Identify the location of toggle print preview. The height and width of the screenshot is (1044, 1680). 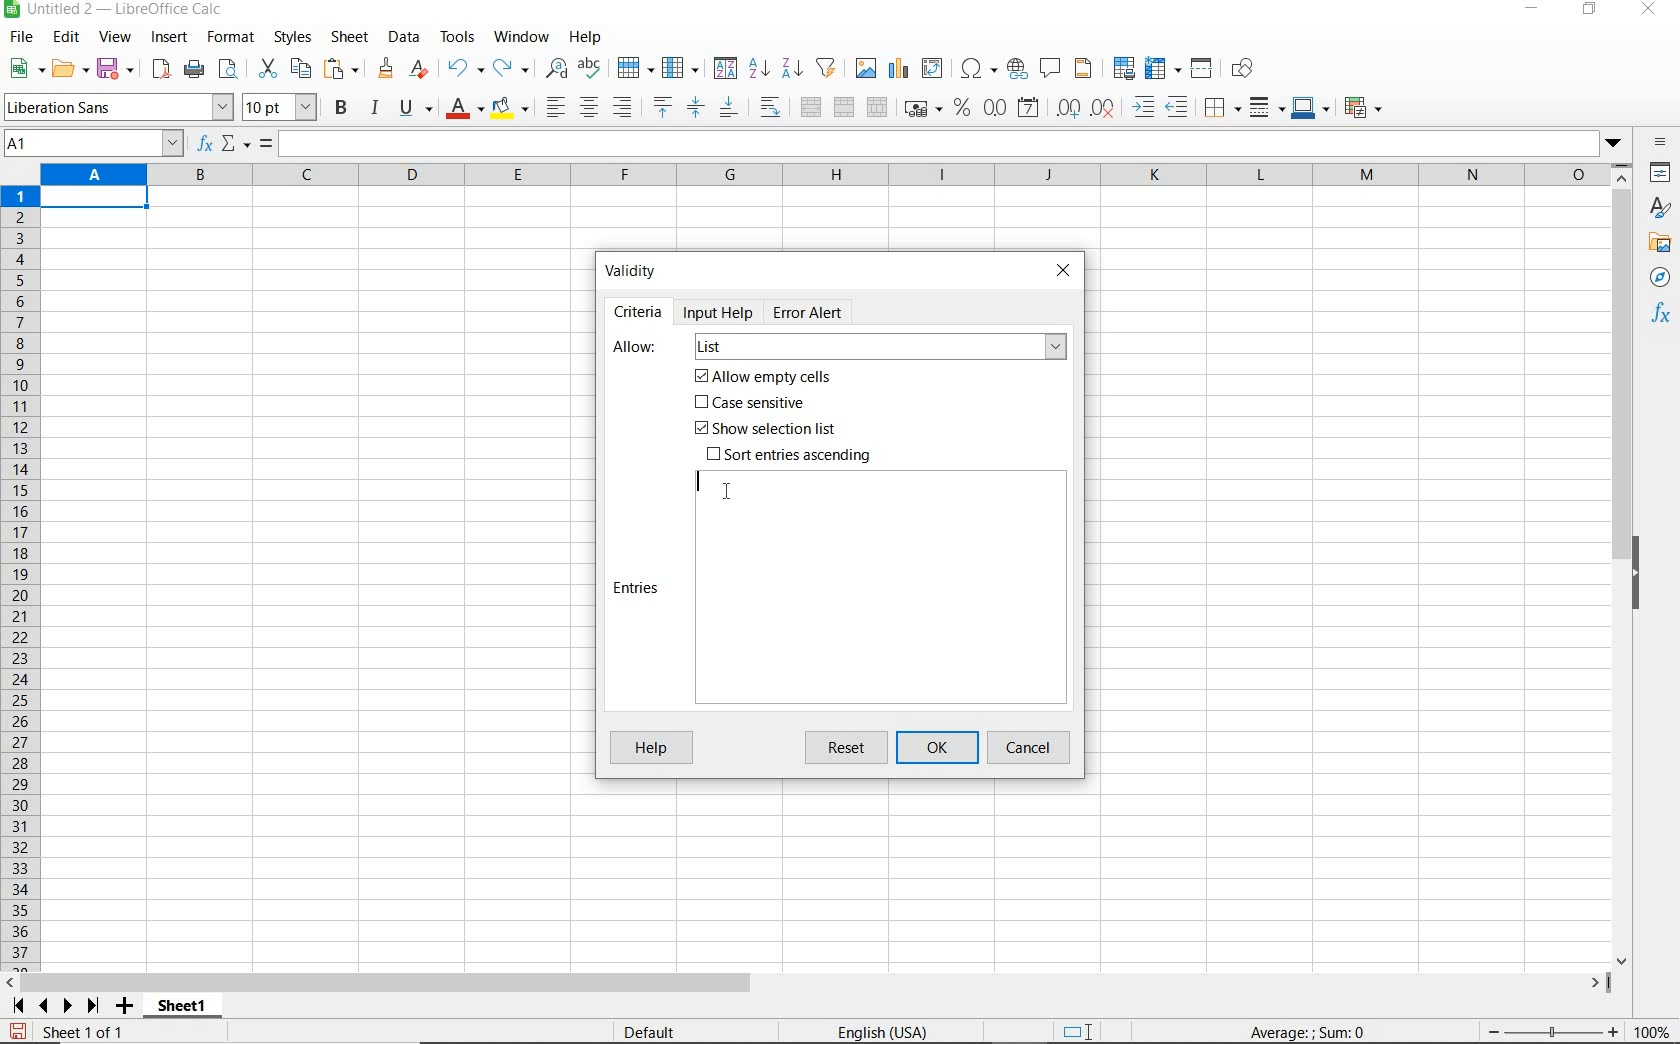
(231, 71).